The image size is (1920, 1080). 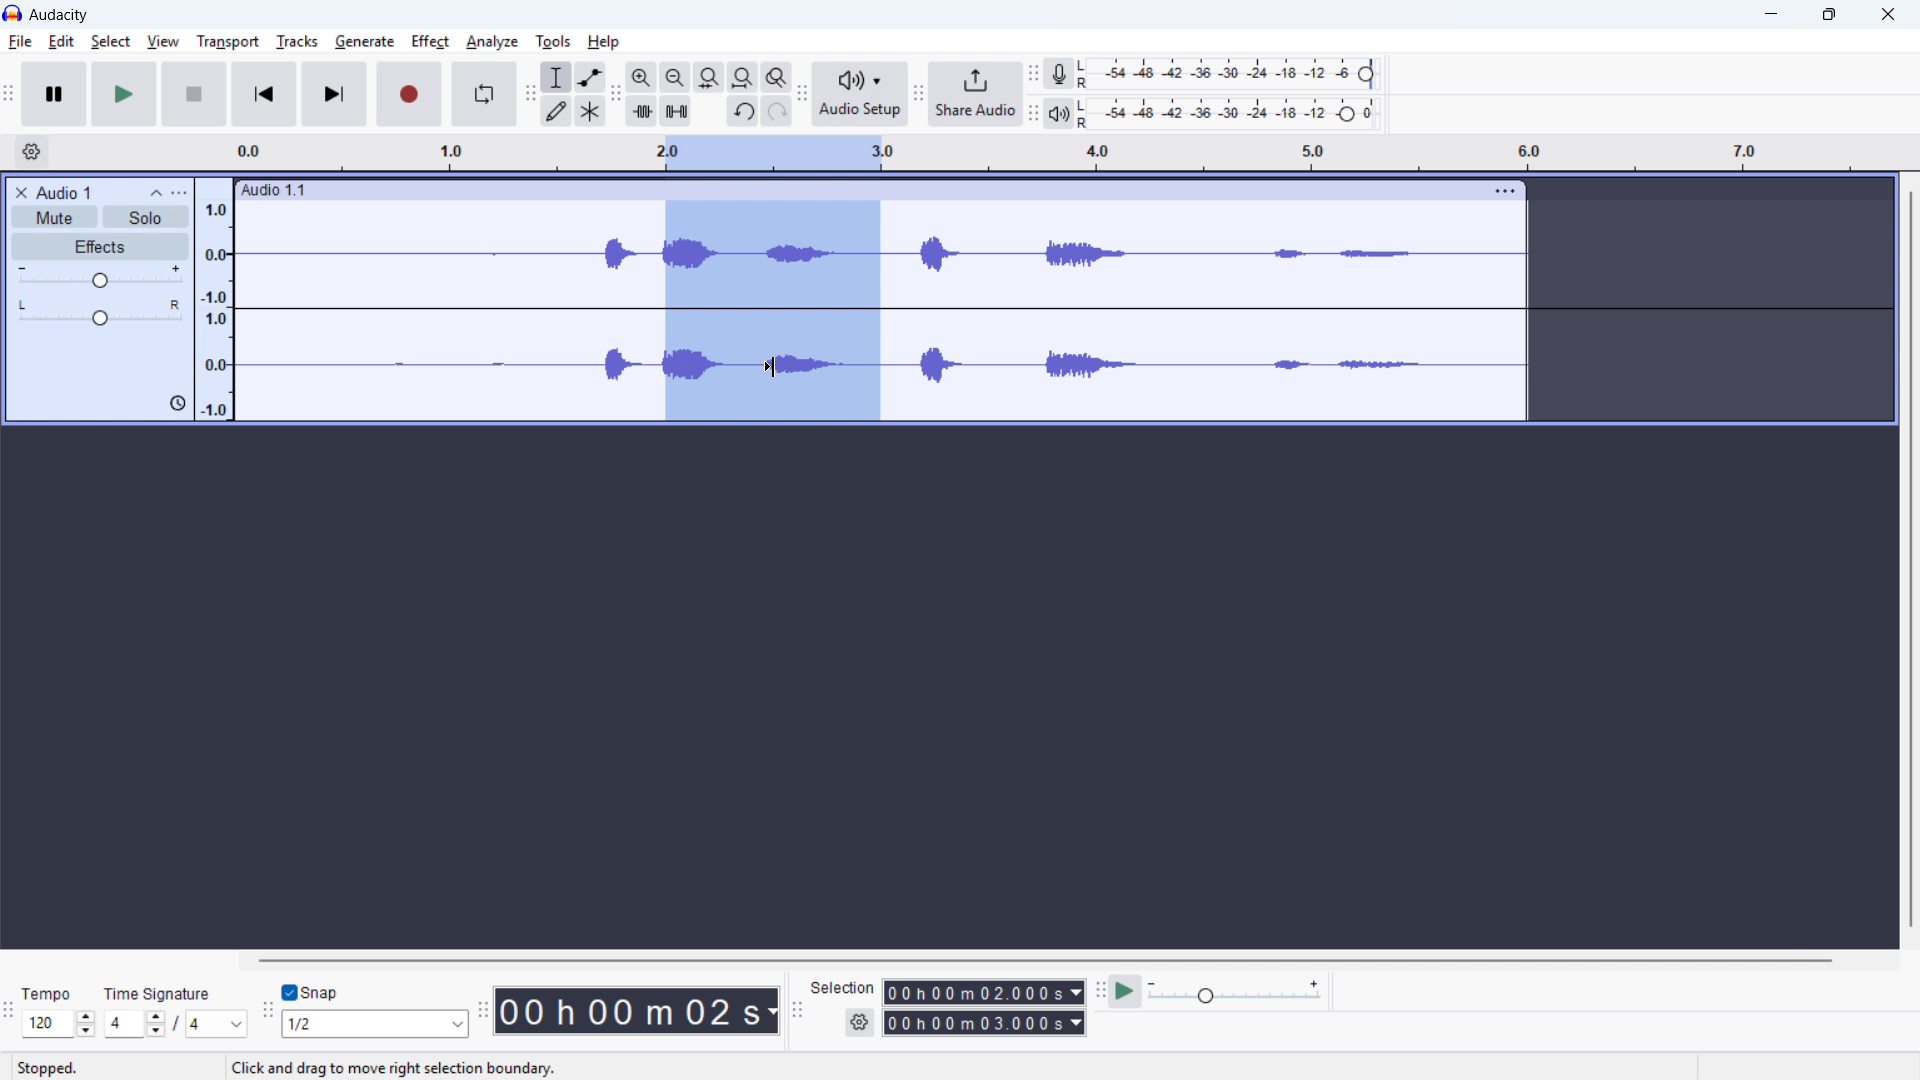 I want to click on Fit selection to width, so click(x=708, y=78).